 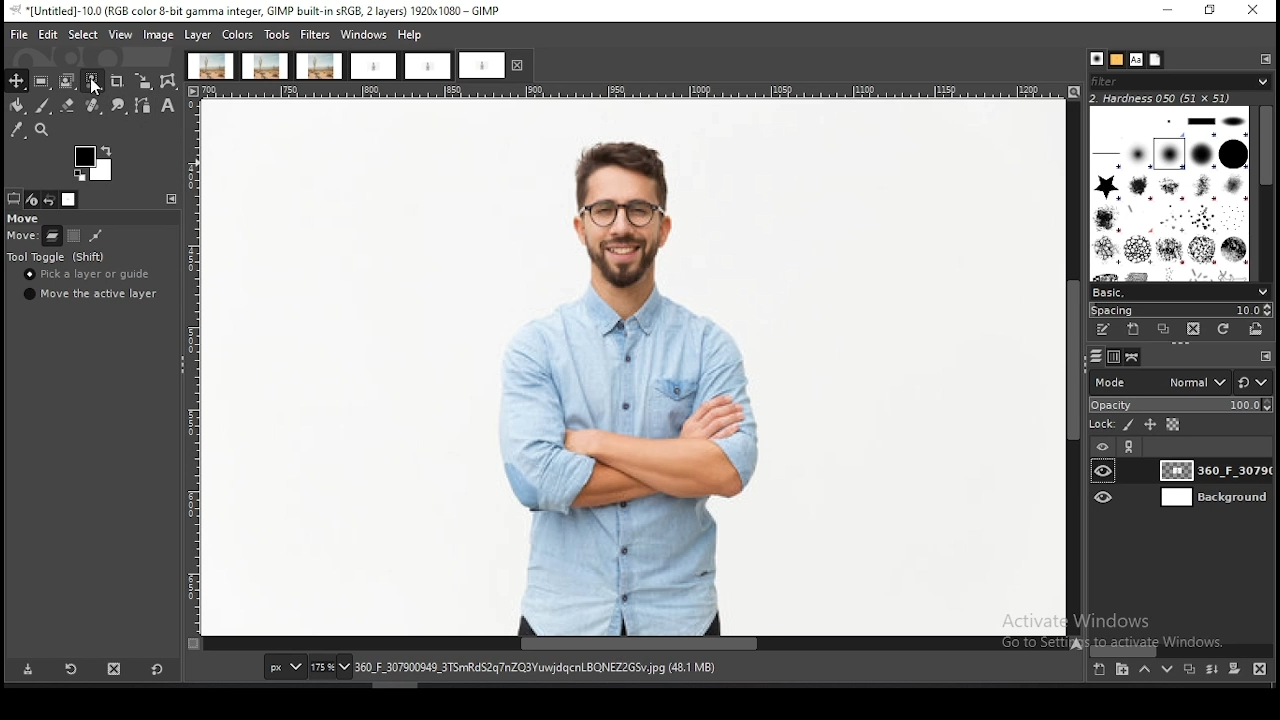 I want to click on layer, so click(x=1212, y=497).